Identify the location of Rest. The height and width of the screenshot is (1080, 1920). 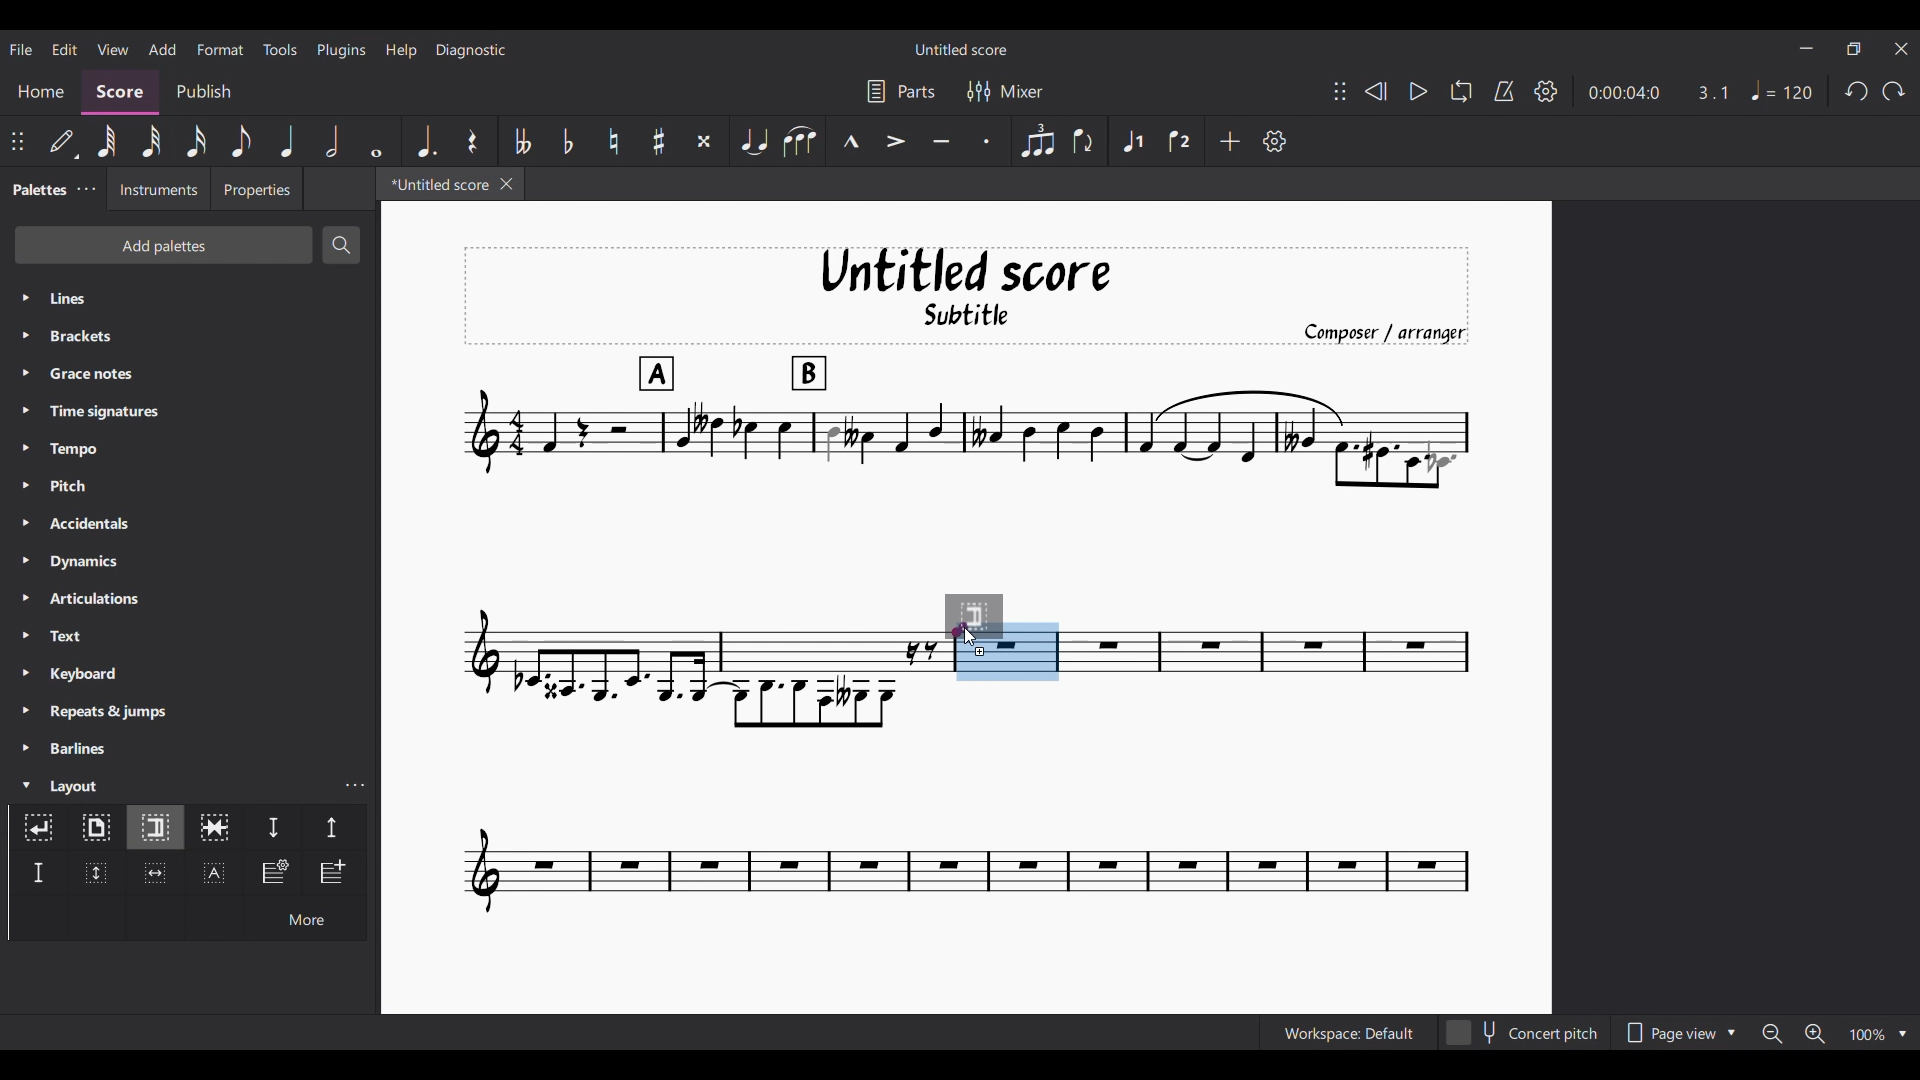
(473, 141).